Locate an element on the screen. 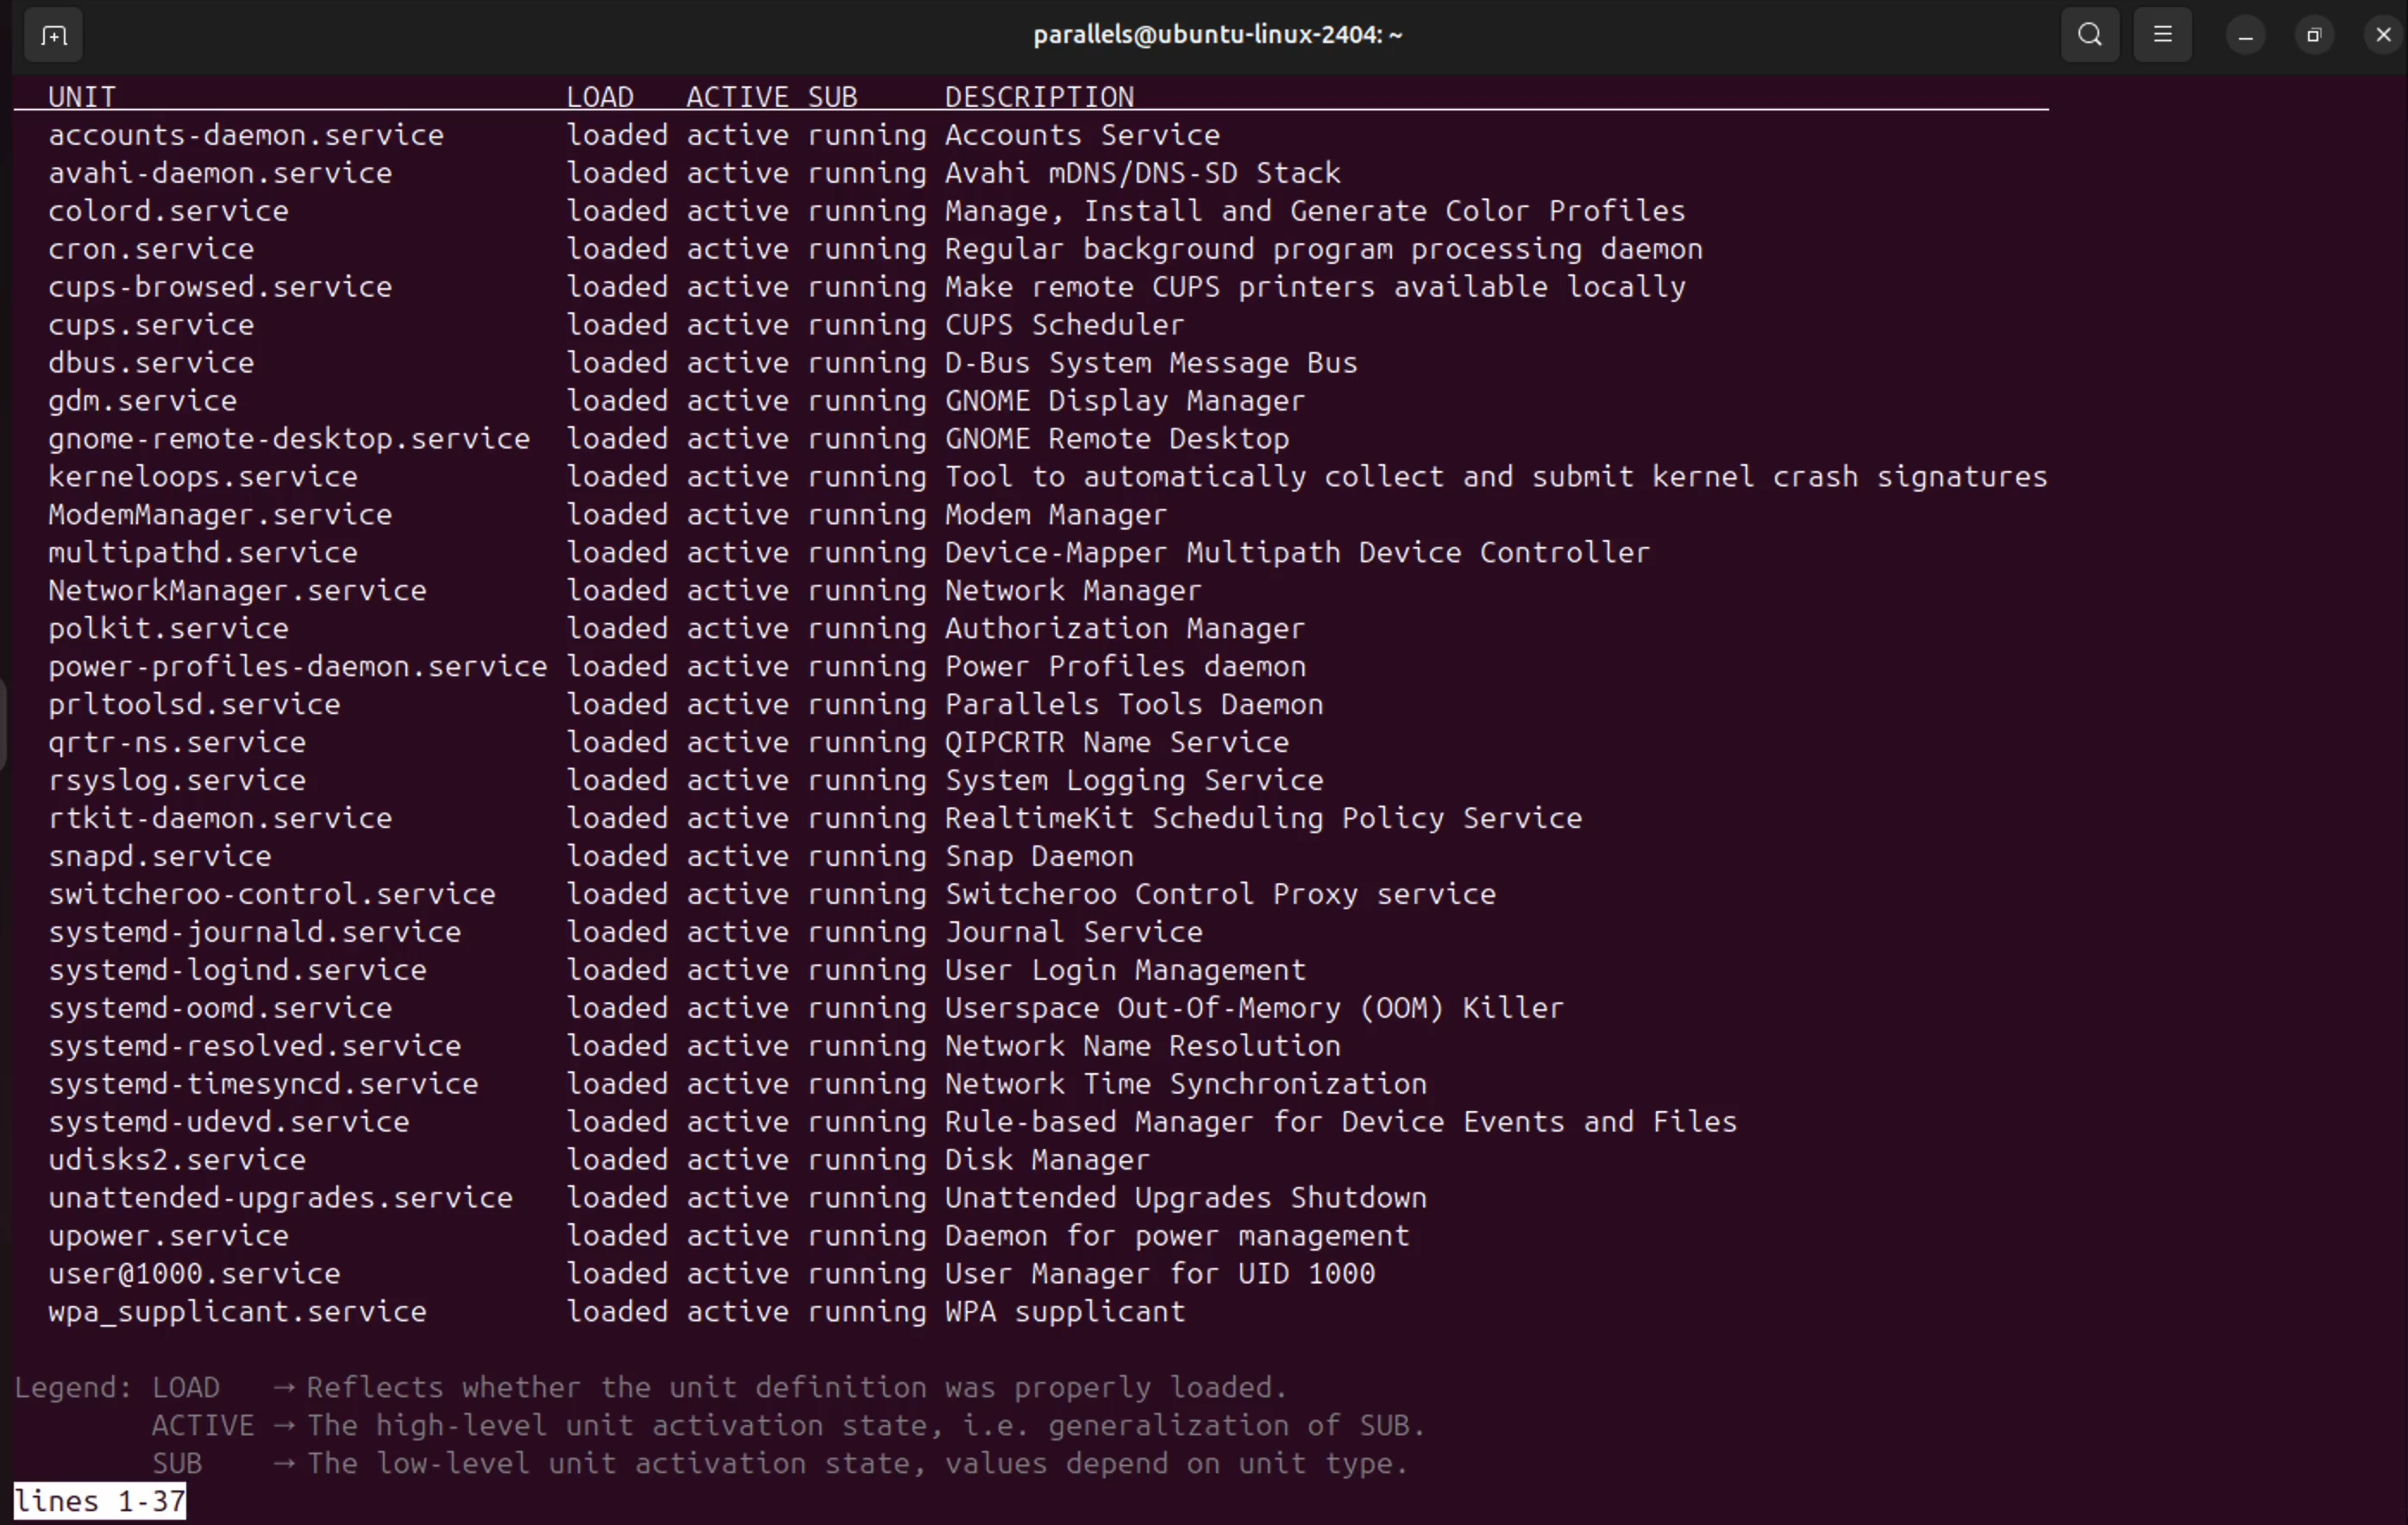 The height and width of the screenshot is (1525, 2408). snaped device is located at coordinates (168, 862).